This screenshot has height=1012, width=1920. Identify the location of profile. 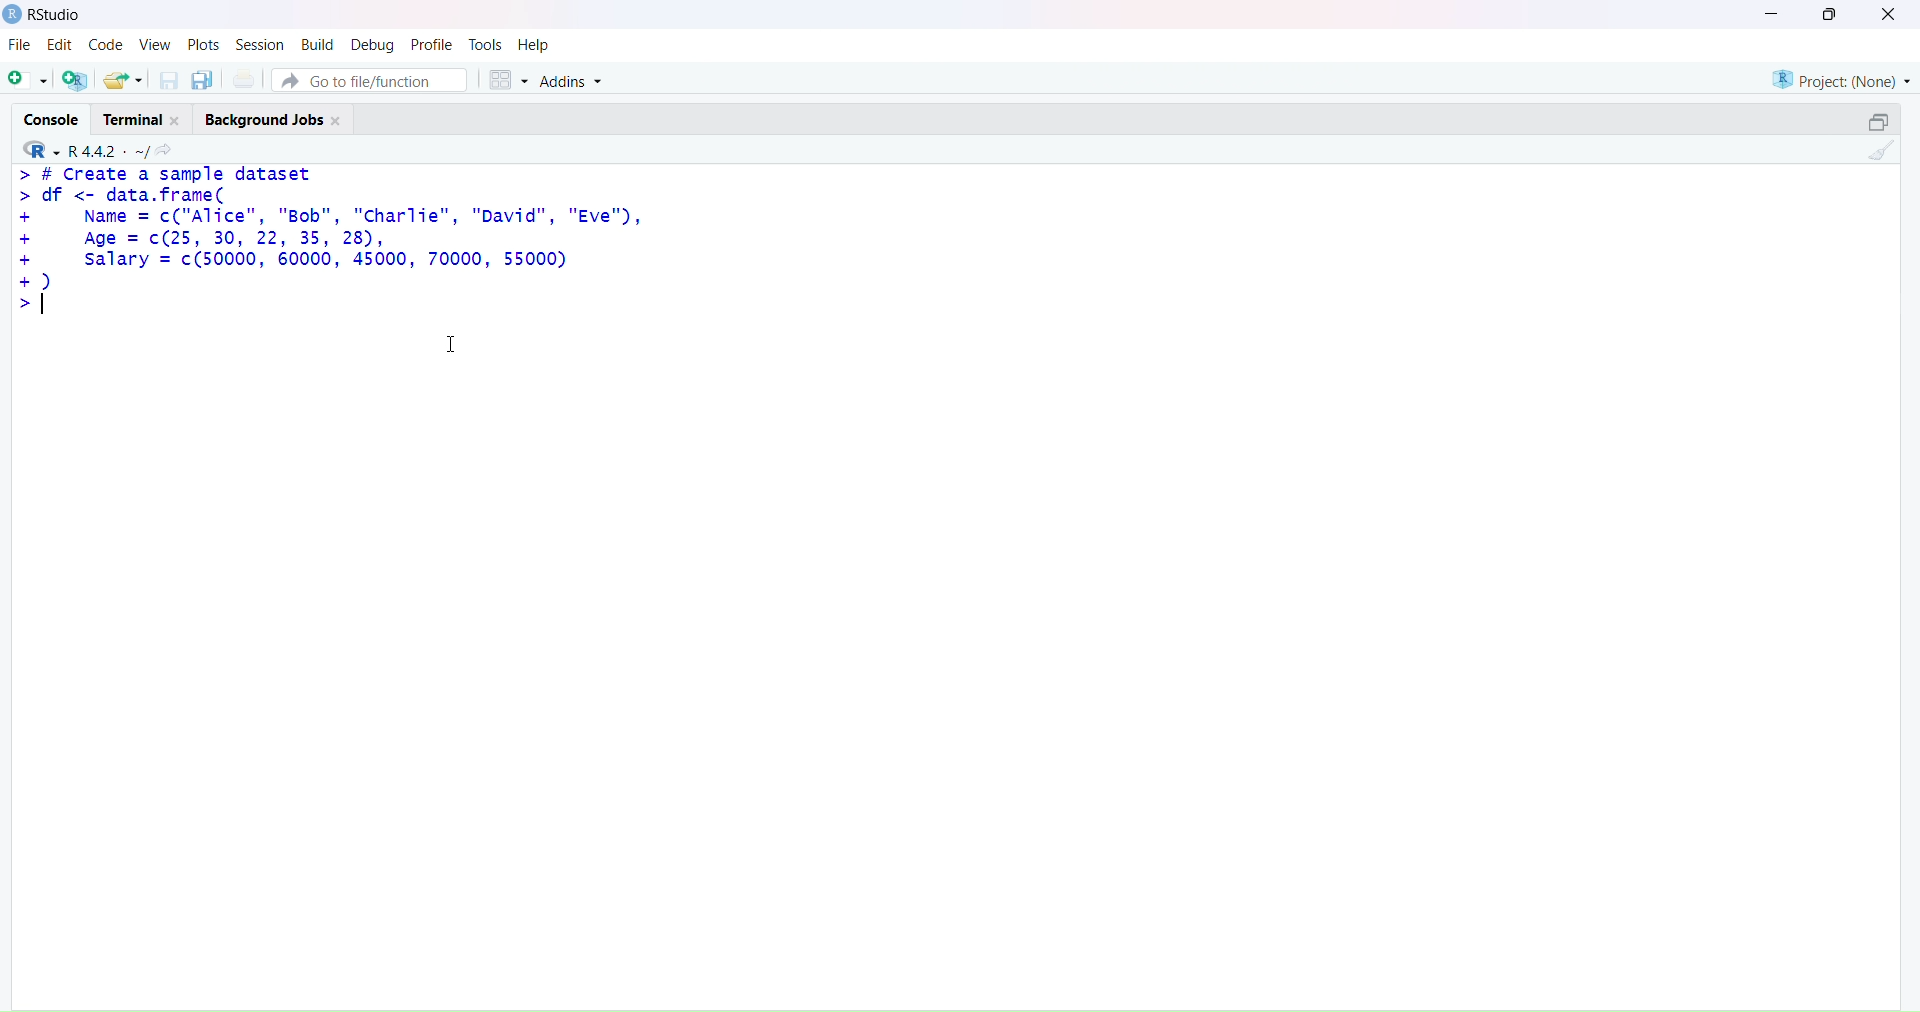
(433, 45).